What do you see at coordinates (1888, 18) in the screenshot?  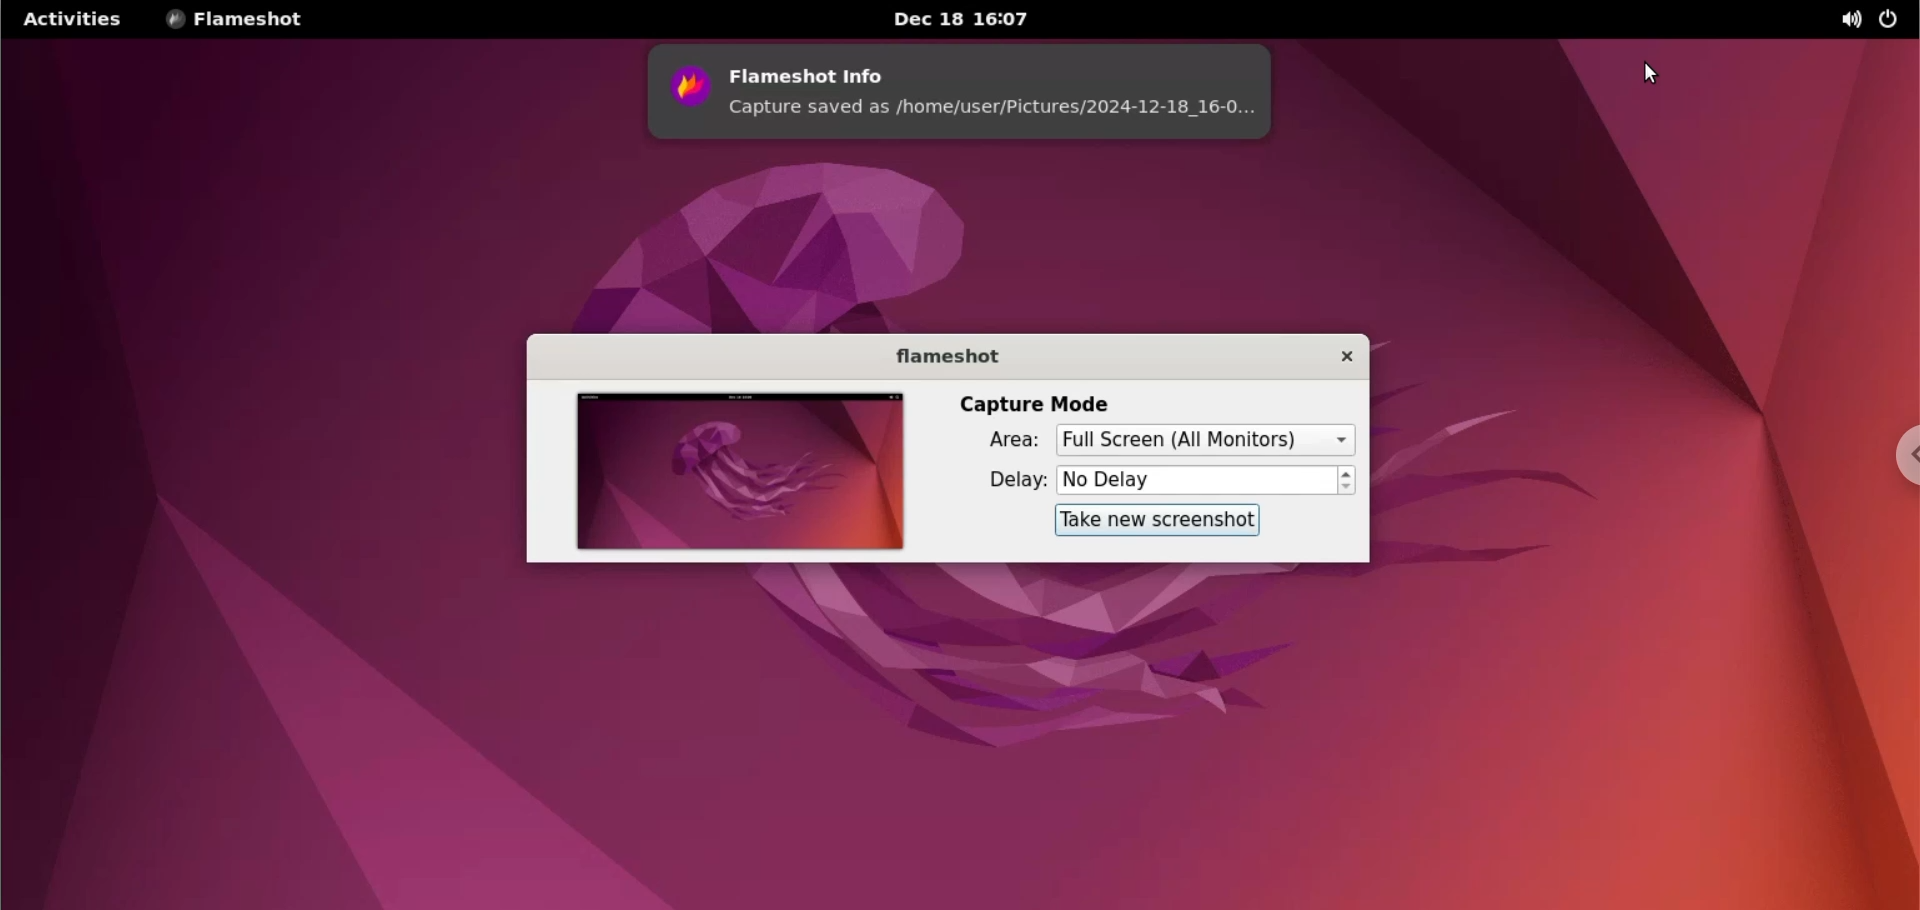 I see `on/off` at bounding box center [1888, 18].